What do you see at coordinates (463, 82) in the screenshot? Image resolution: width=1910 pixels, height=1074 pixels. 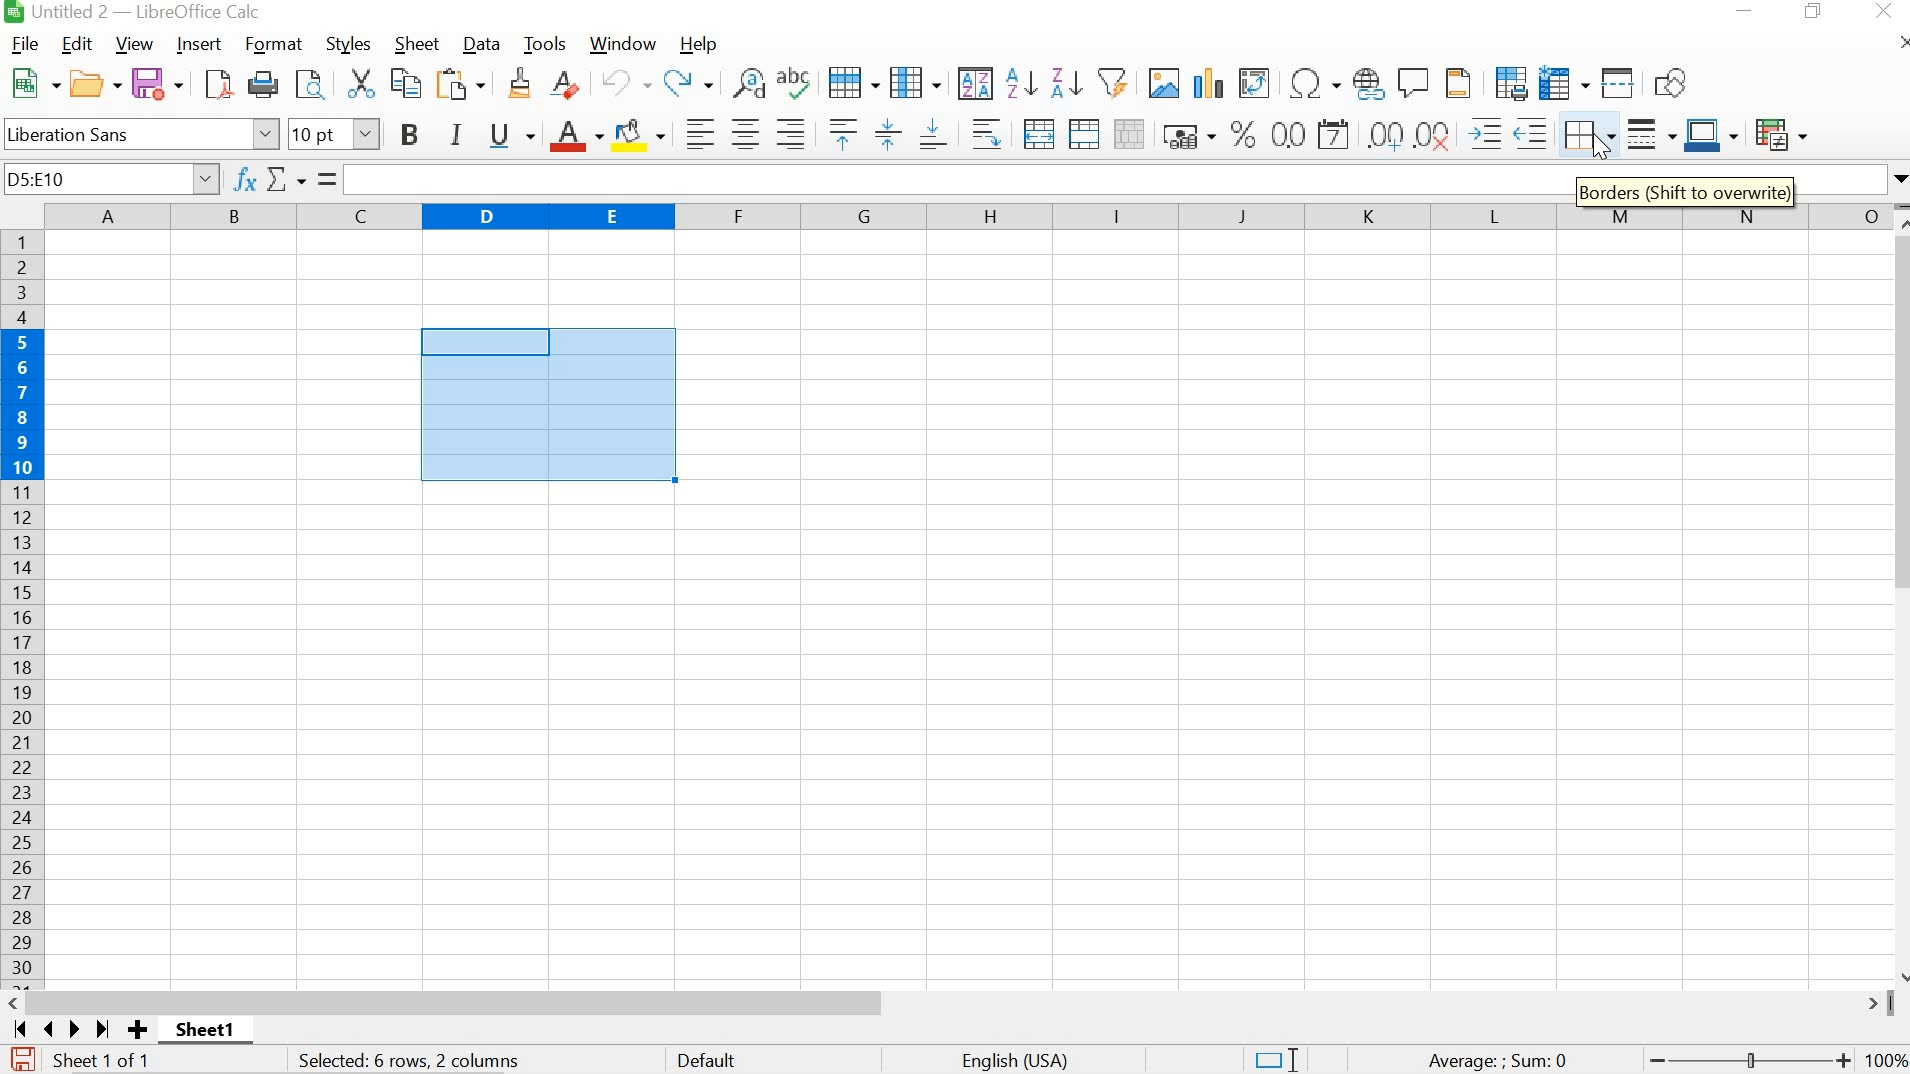 I see `paste` at bounding box center [463, 82].